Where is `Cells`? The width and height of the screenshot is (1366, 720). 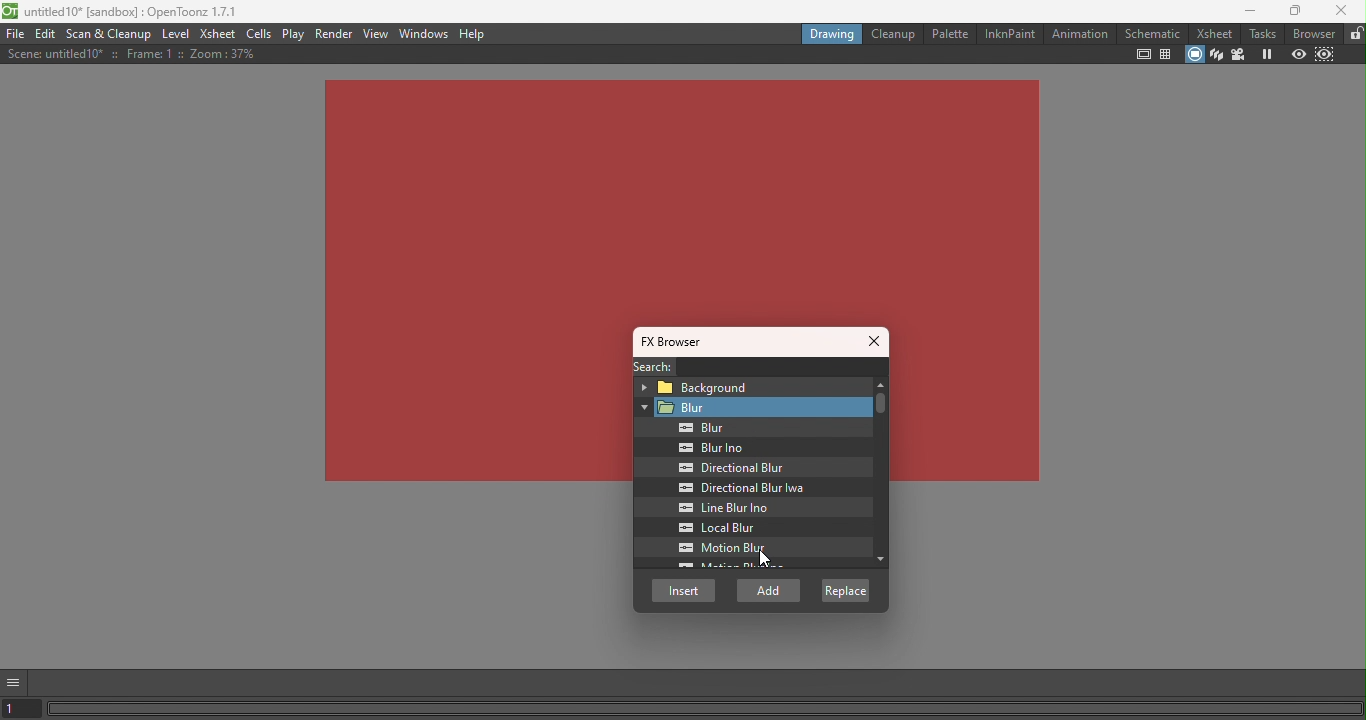
Cells is located at coordinates (262, 34).